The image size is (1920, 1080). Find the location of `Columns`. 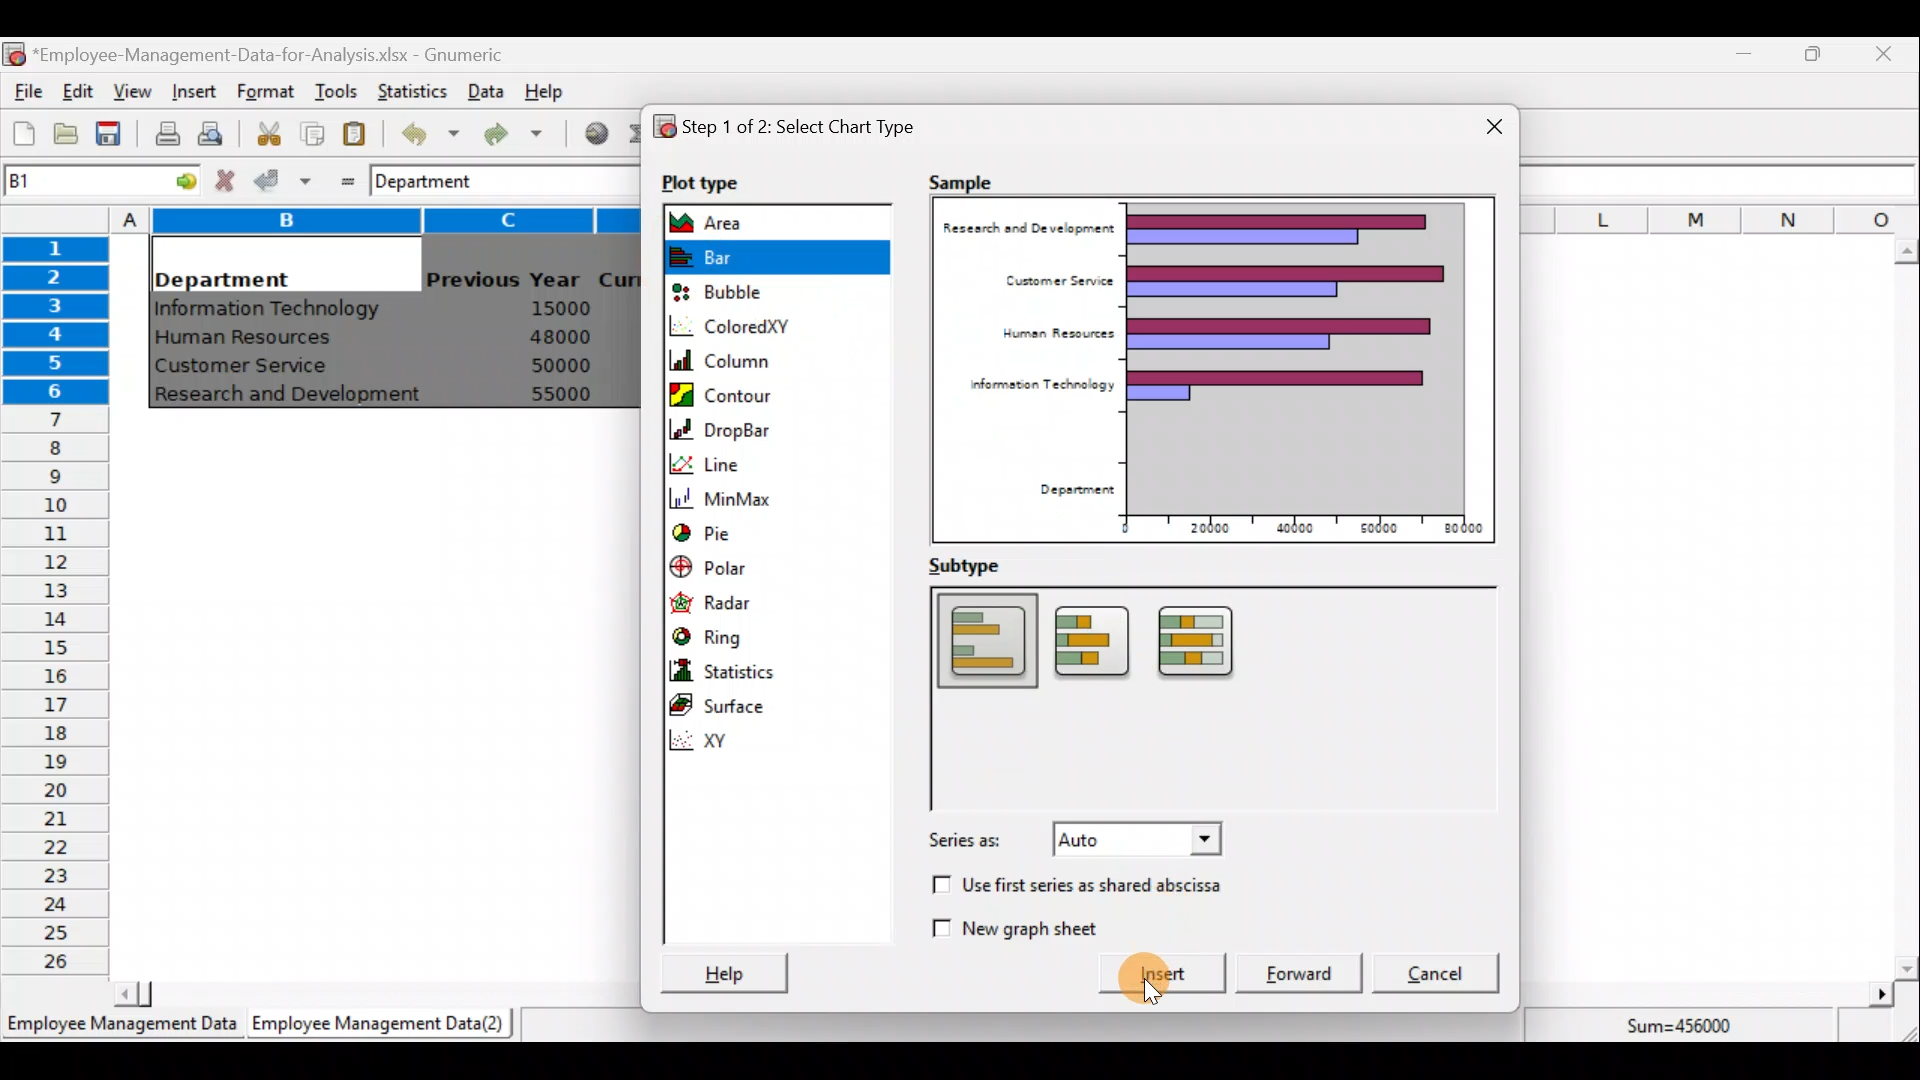

Columns is located at coordinates (367, 218).